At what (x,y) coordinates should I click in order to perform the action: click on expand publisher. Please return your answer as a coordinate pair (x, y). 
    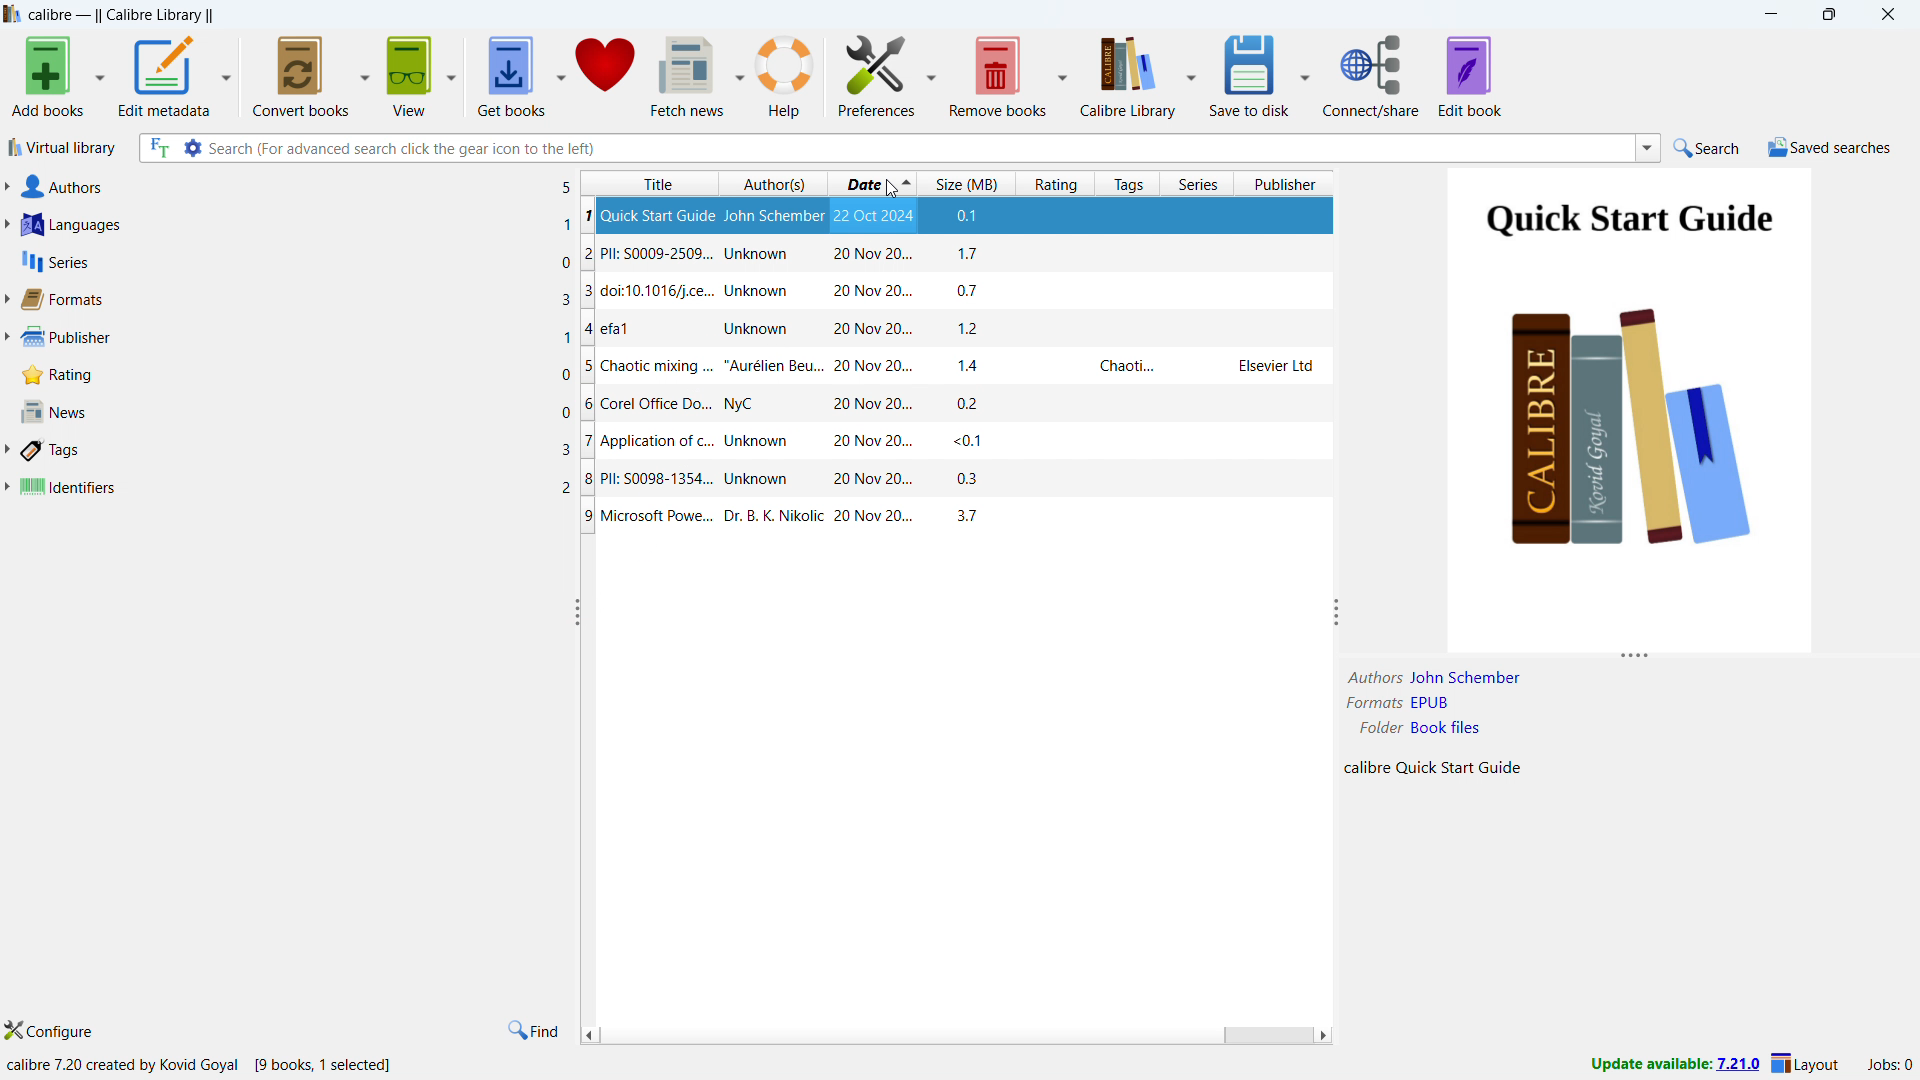
    Looking at the image, I should click on (7, 339).